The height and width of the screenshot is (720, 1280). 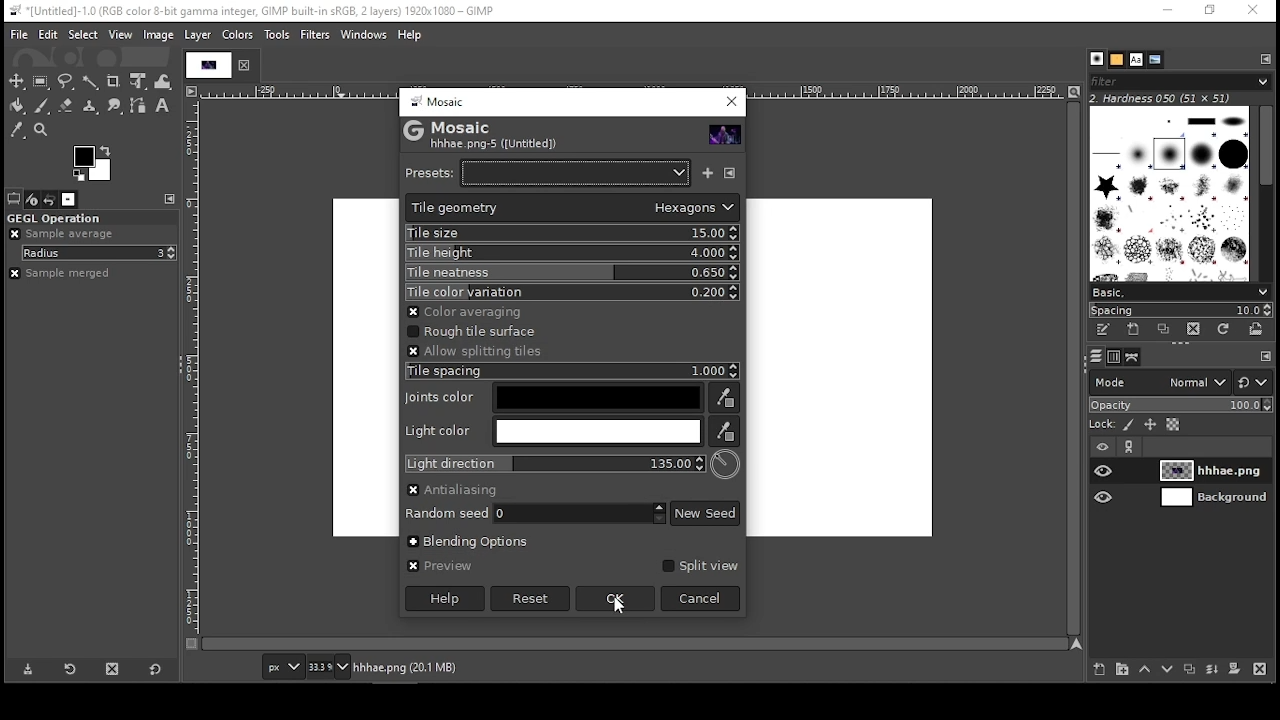 What do you see at coordinates (1161, 330) in the screenshot?
I see `duplicate this brush` at bounding box center [1161, 330].